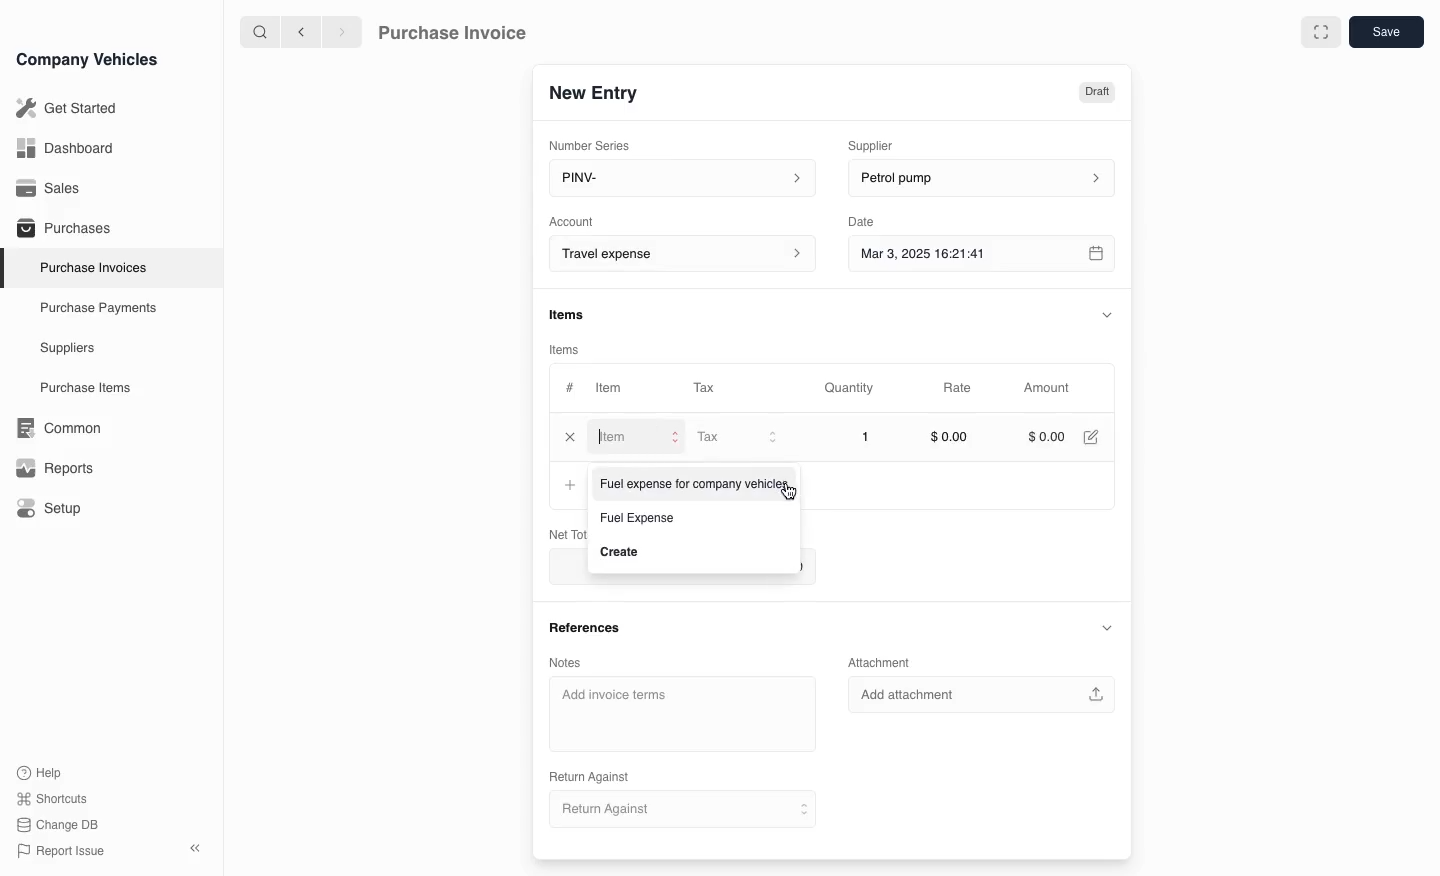 The image size is (1440, 876). I want to click on PINV-, so click(676, 180).